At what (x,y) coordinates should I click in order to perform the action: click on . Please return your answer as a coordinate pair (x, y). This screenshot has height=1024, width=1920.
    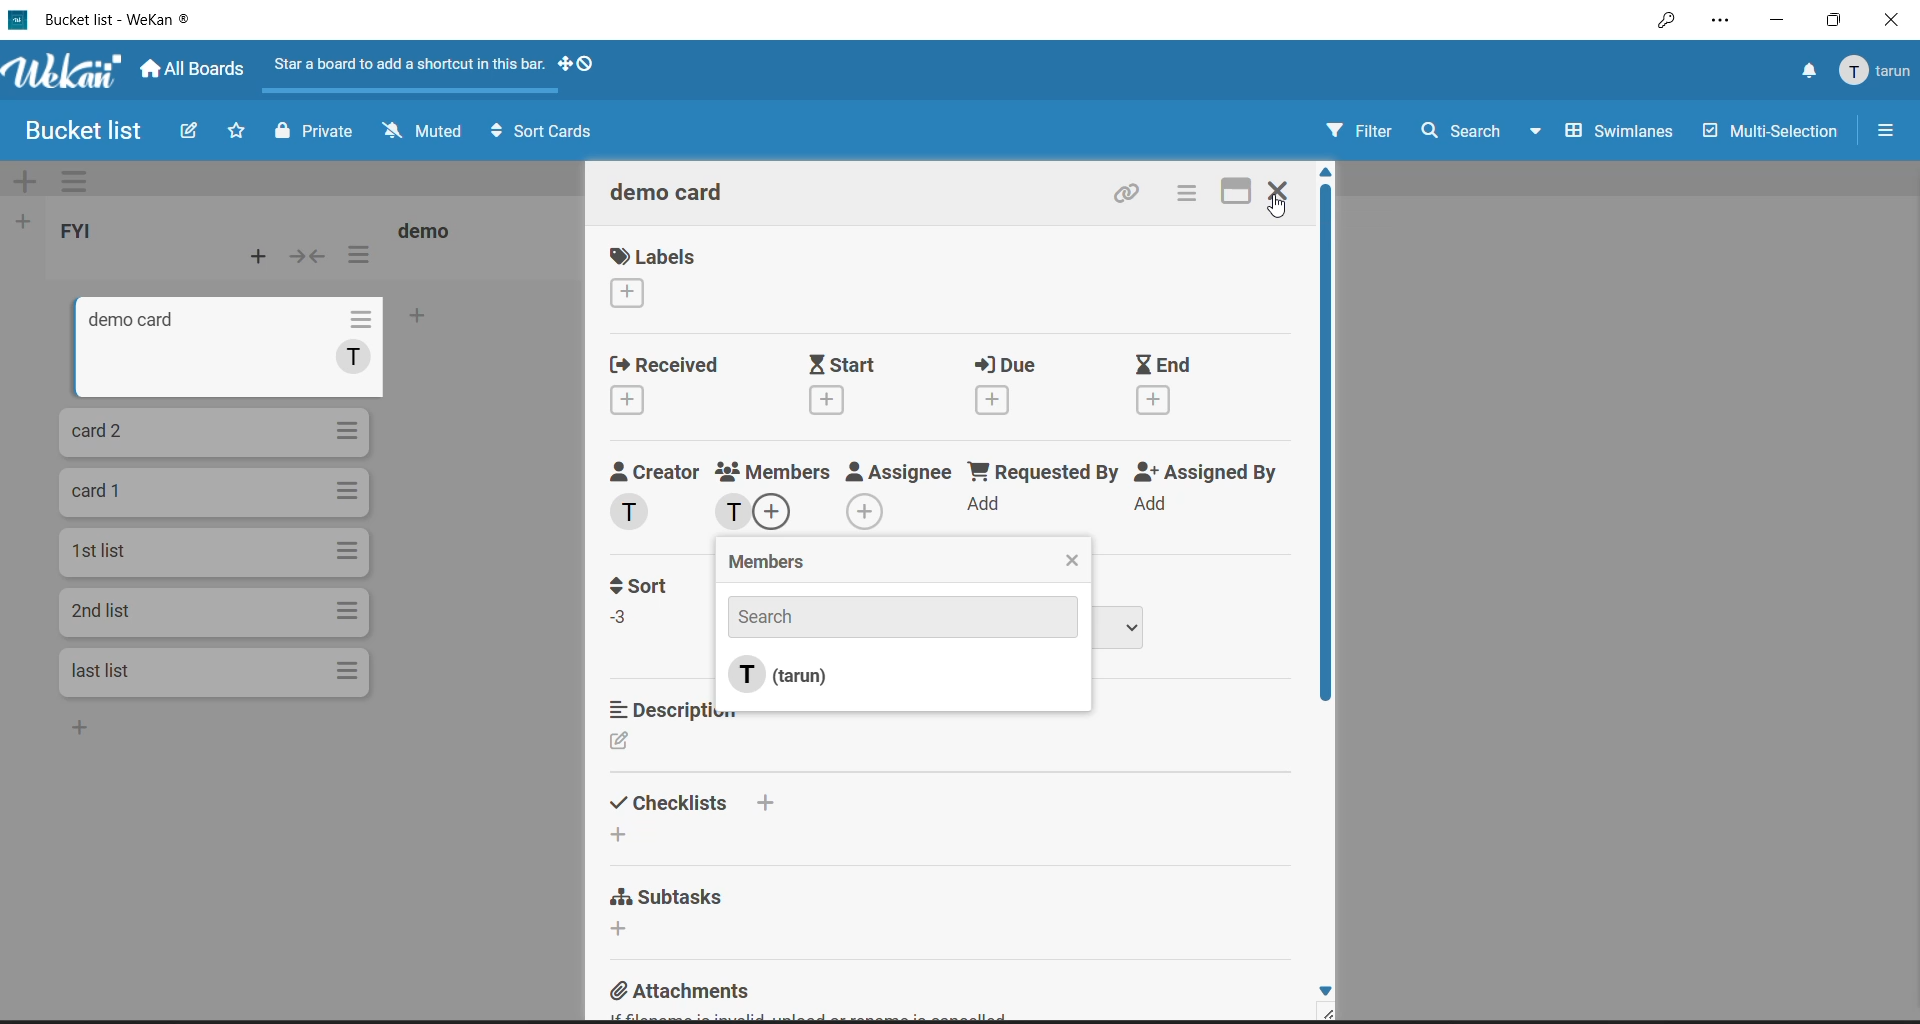
    Looking at the image, I should click on (1166, 364).